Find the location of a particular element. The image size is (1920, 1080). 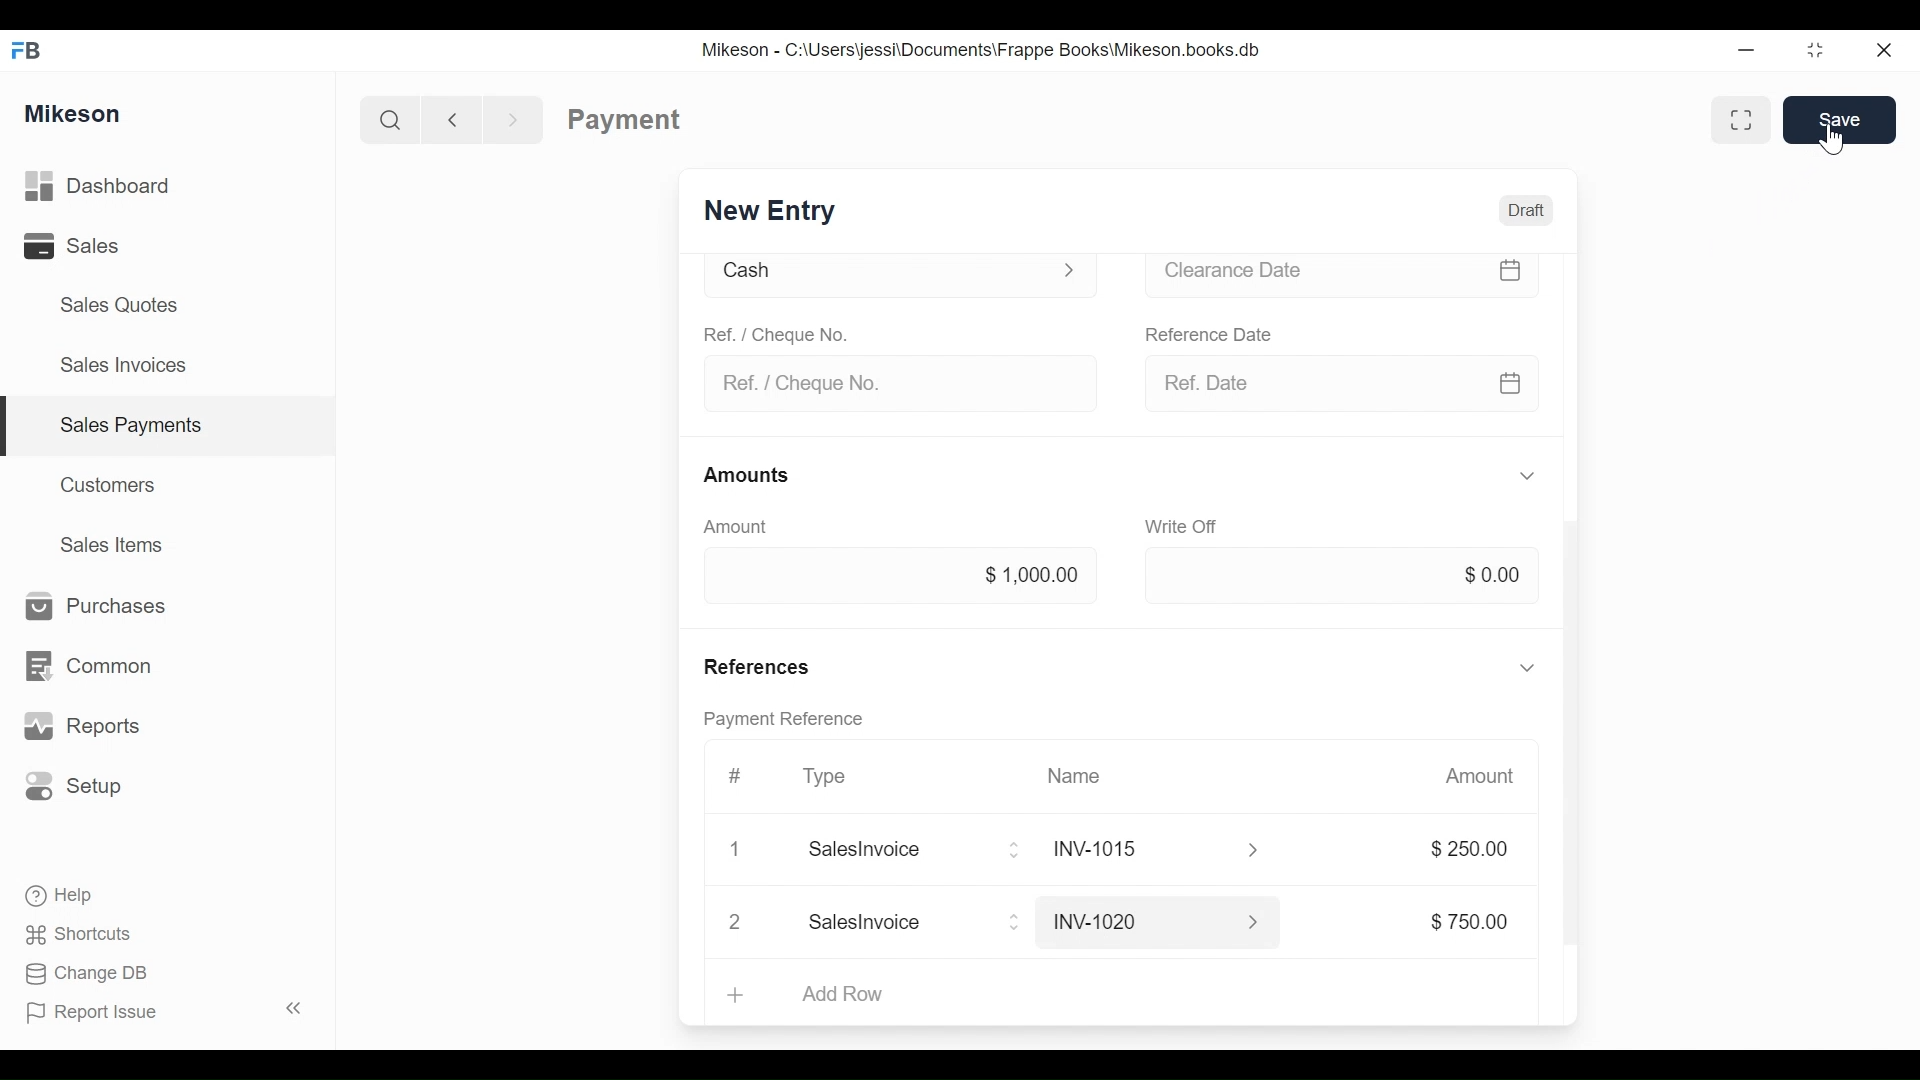

Ref. / Cheque No. is located at coordinates (894, 382).